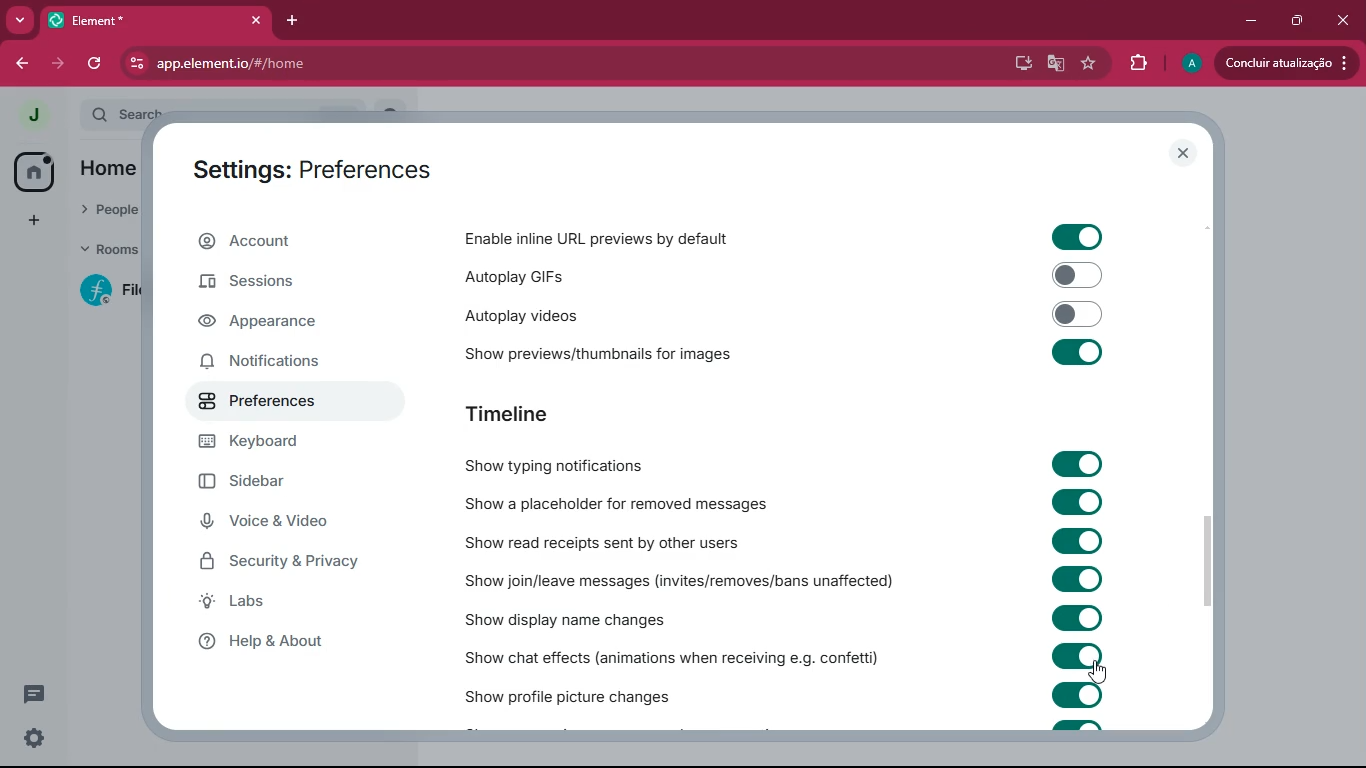 This screenshot has width=1366, height=768. Describe the element at coordinates (1077, 352) in the screenshot. I see `toggle on/off` at that location.